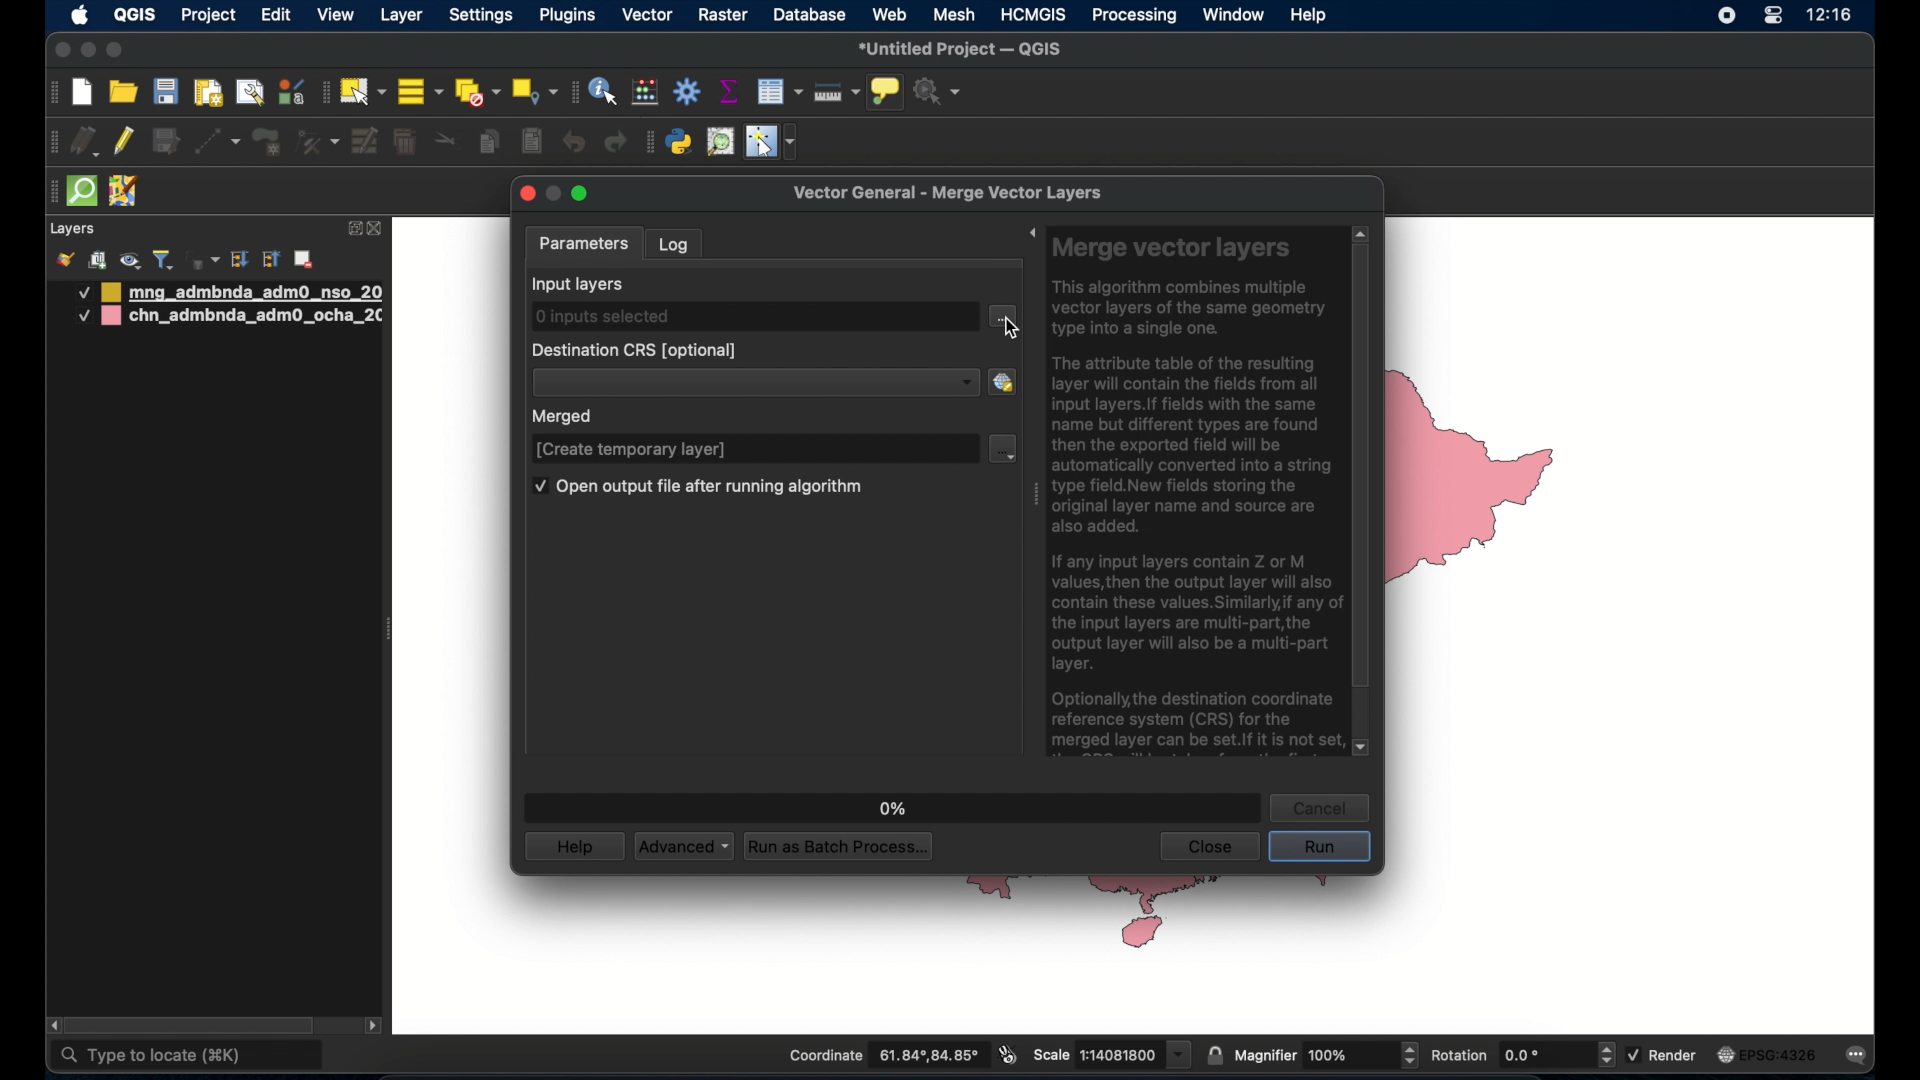 Image resolution: width=1920 pixels, height=1080 pixels. Describe the element at coordinates (272, 262) in the screenshot. I see `collapse all ` at that location.